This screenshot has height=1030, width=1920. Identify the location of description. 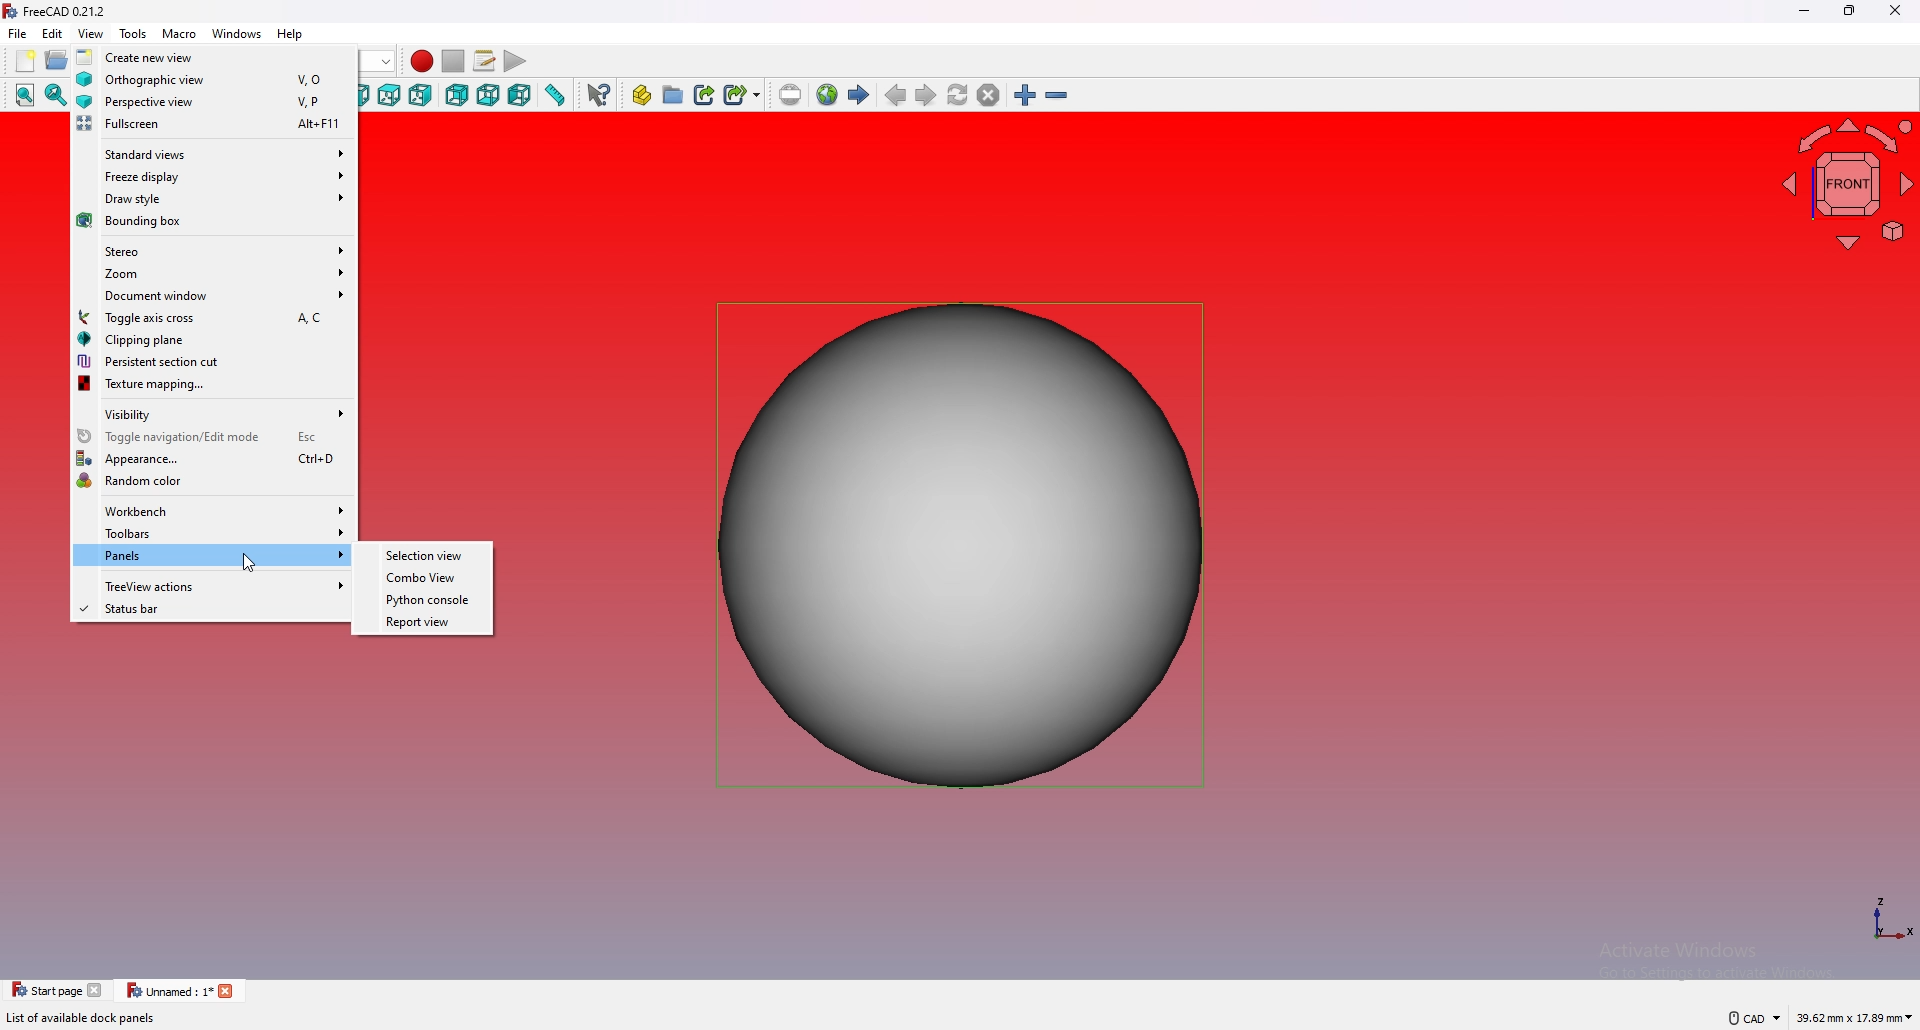
(80, 1019).